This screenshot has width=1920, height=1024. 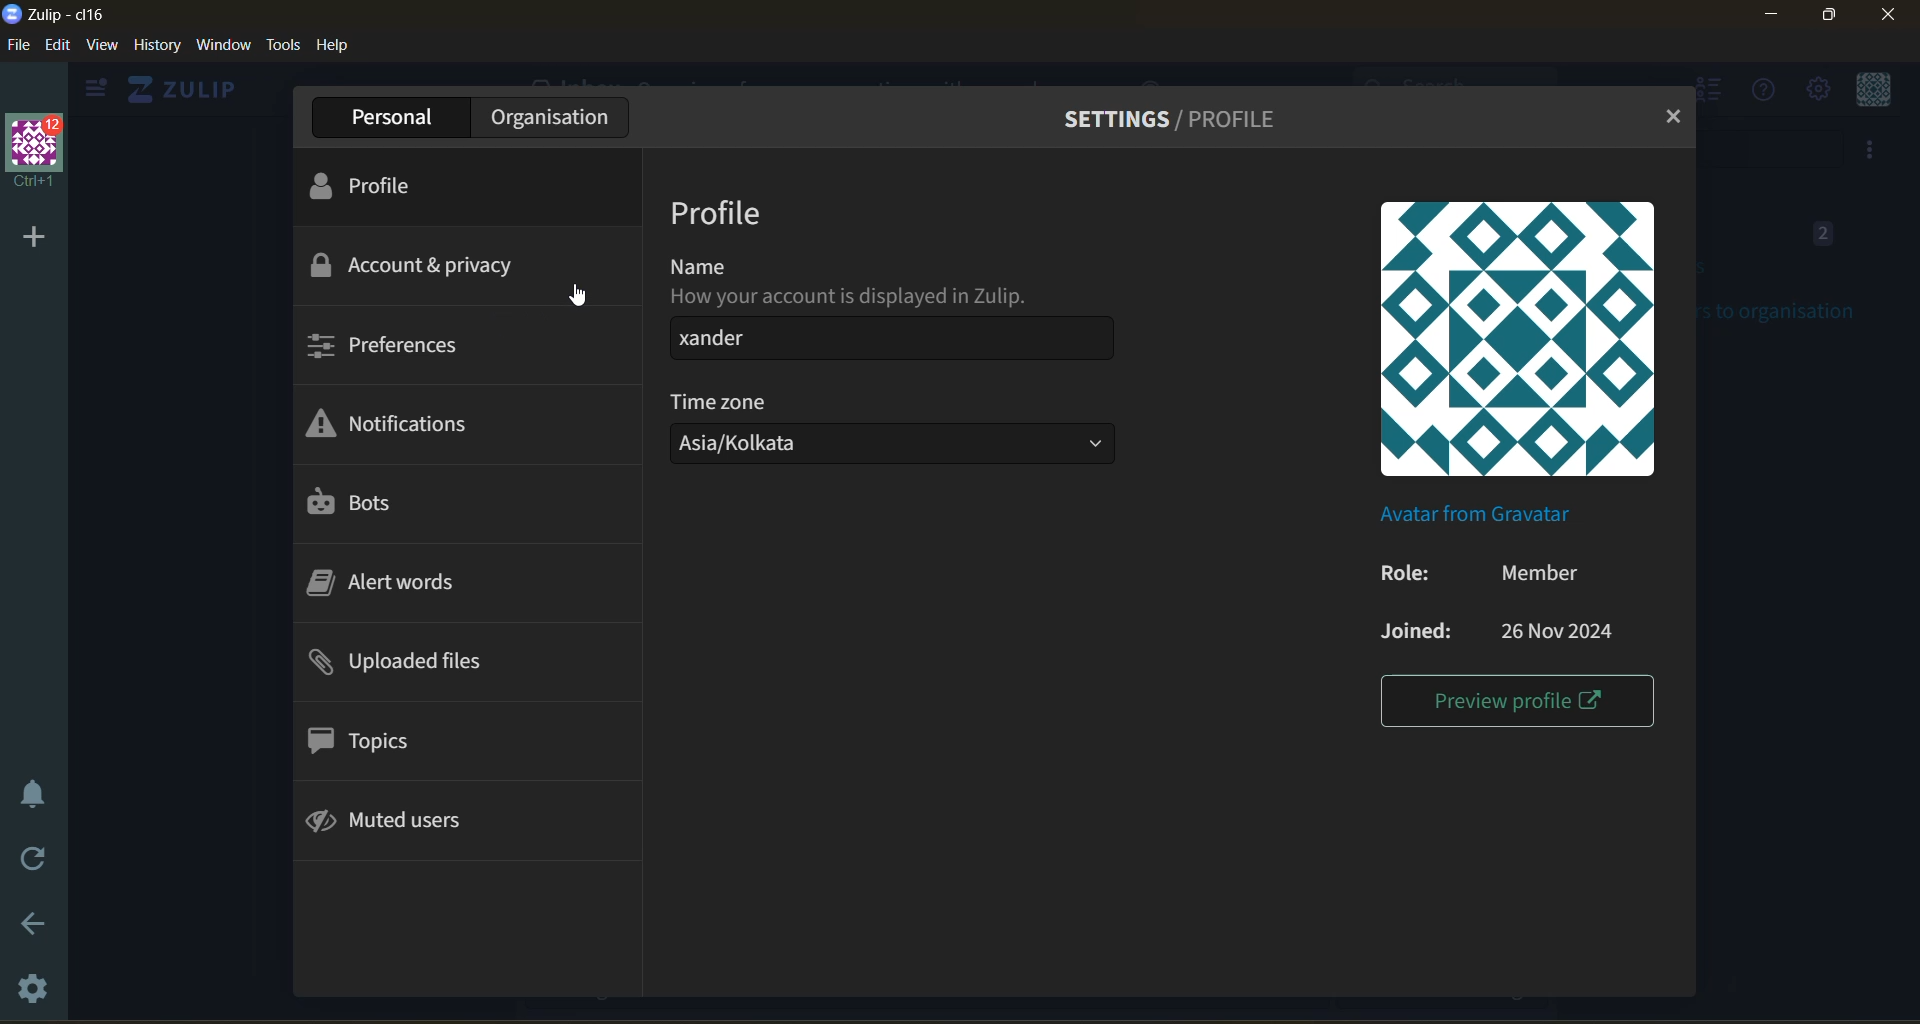 What do you see at coordinates (888, 399) in the screenshot?
I see `time zone:` at bounding box center [888, 399].